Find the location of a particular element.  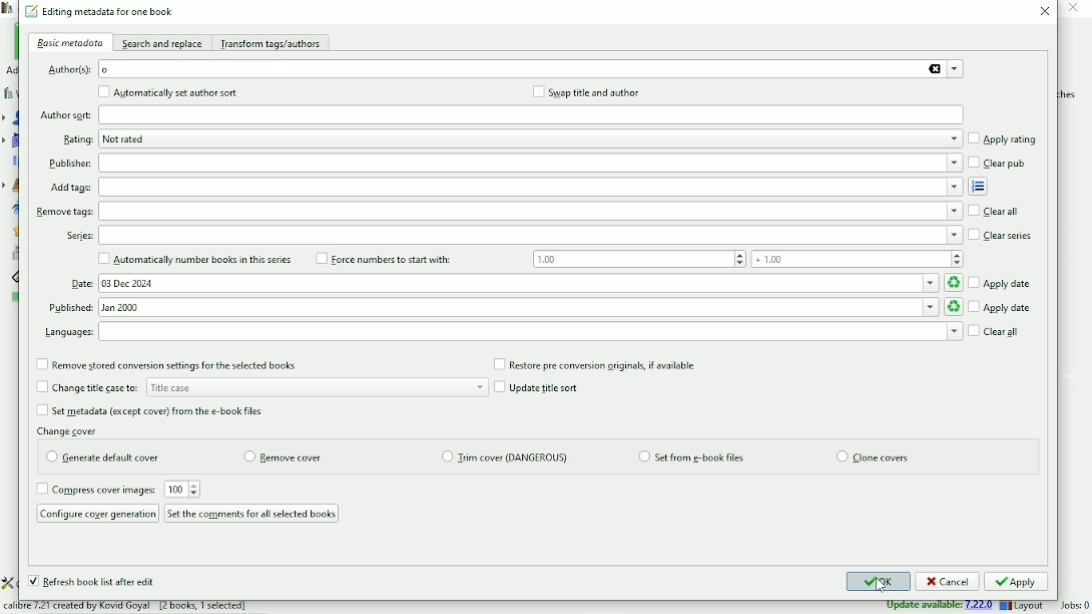

Remove tags options is located at coordinates (531, 212).